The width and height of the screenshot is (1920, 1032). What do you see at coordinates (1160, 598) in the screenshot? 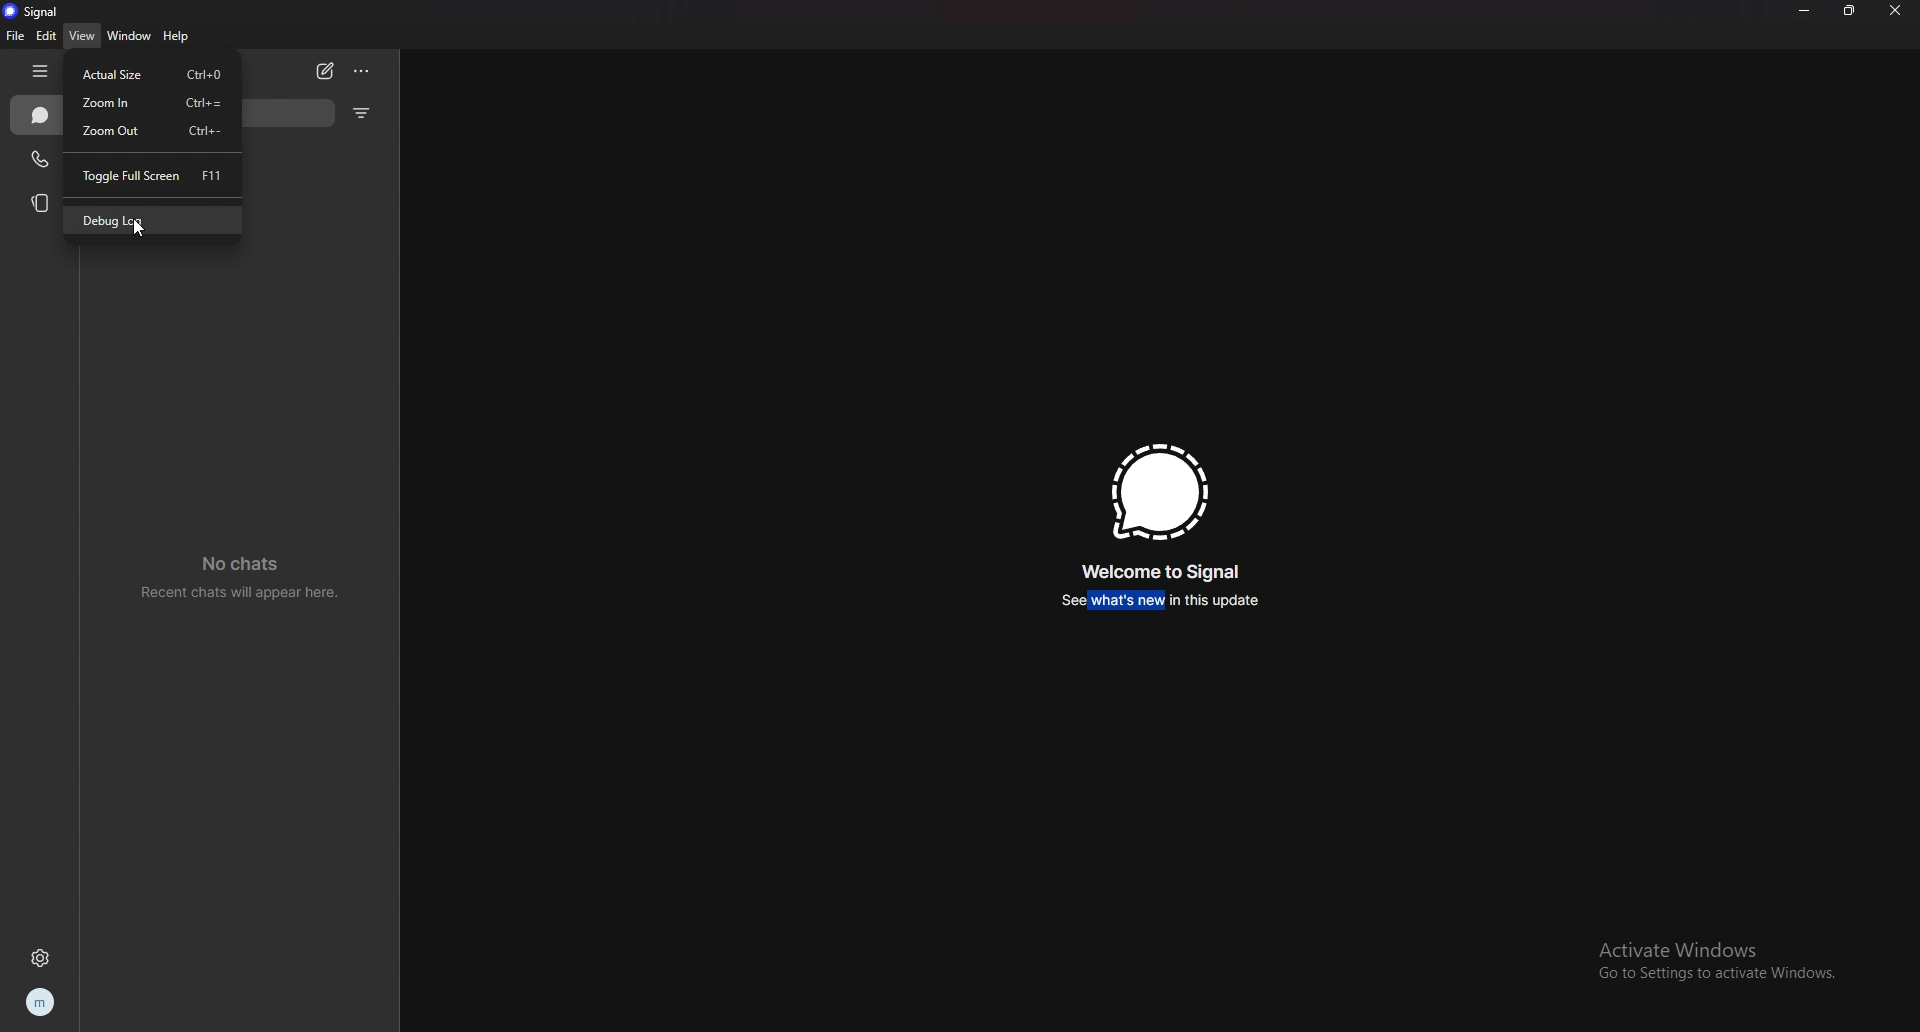
I see `see whats new in this update` at bounding box center [1160, 598].